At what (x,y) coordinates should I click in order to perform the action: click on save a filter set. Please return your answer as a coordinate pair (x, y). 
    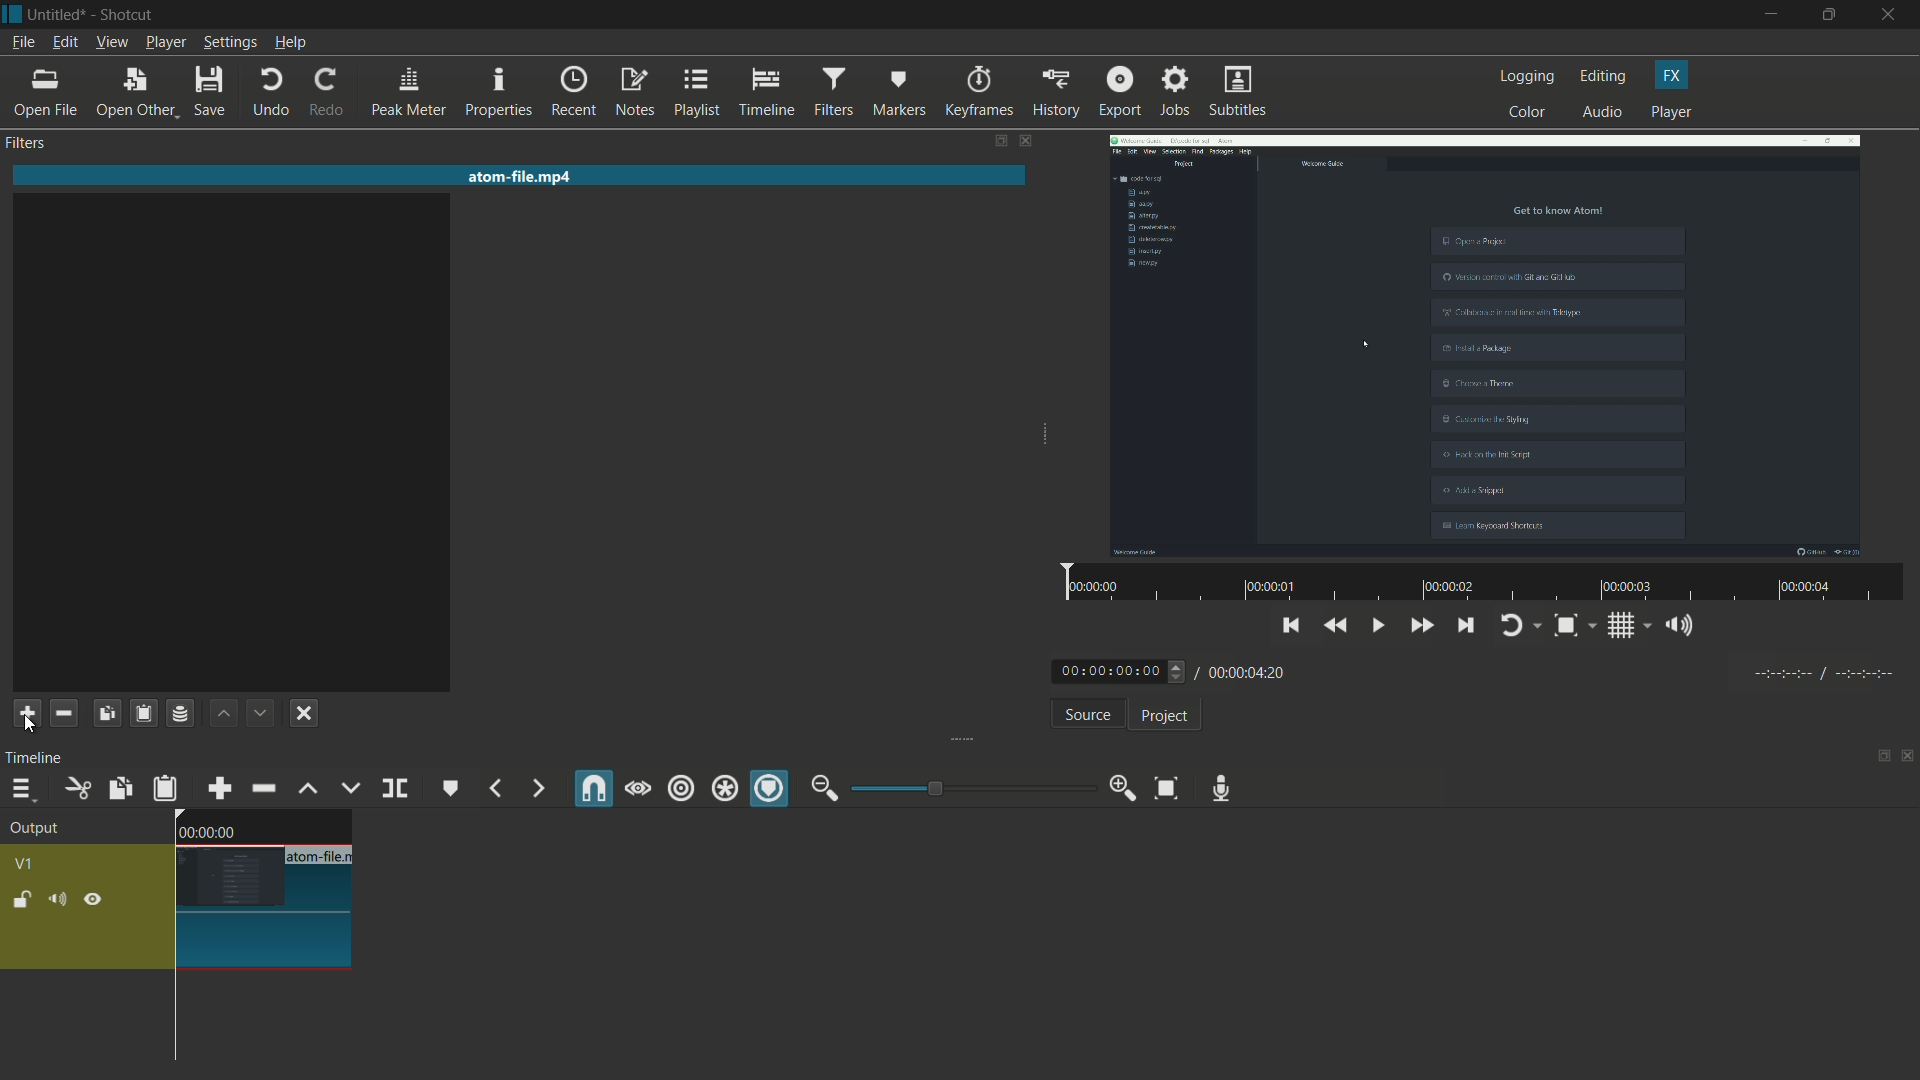
    Looking at the image, I should click on (179, 715).